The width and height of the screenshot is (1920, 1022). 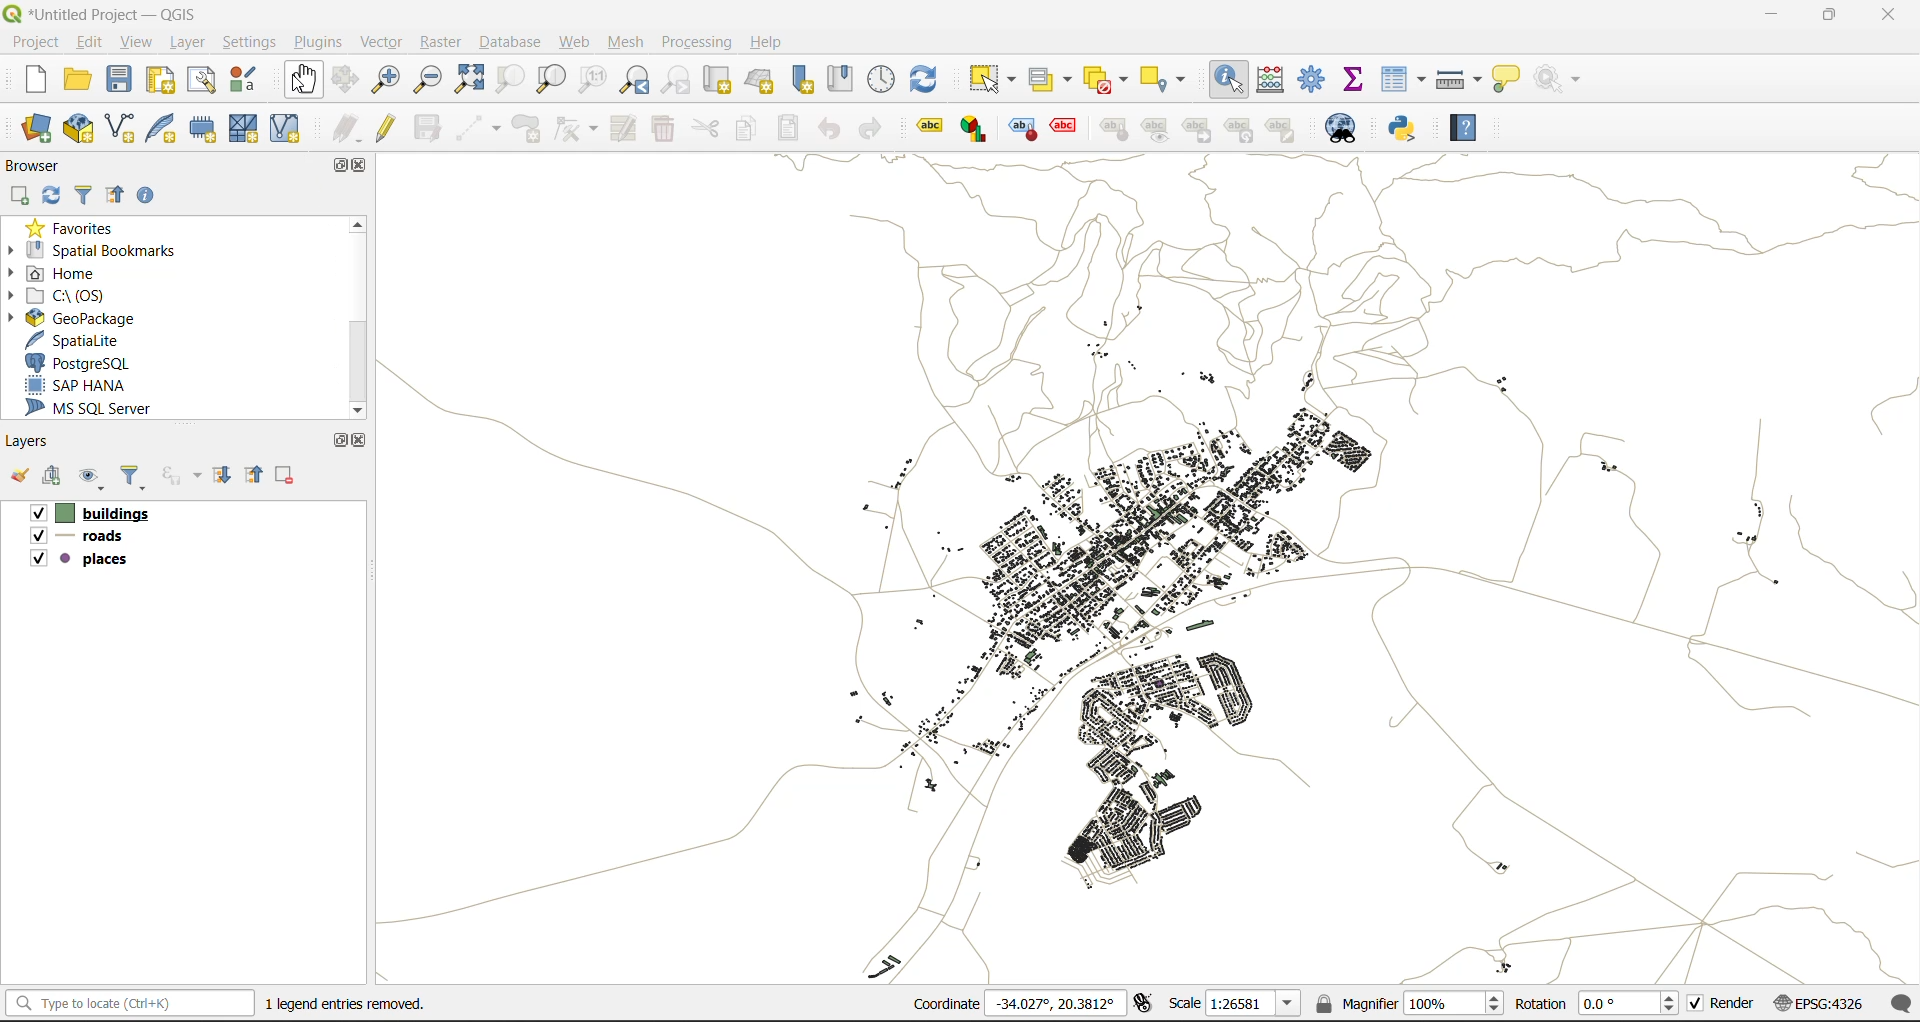 I want to click on zoom selection, so click(x=515, y=82).